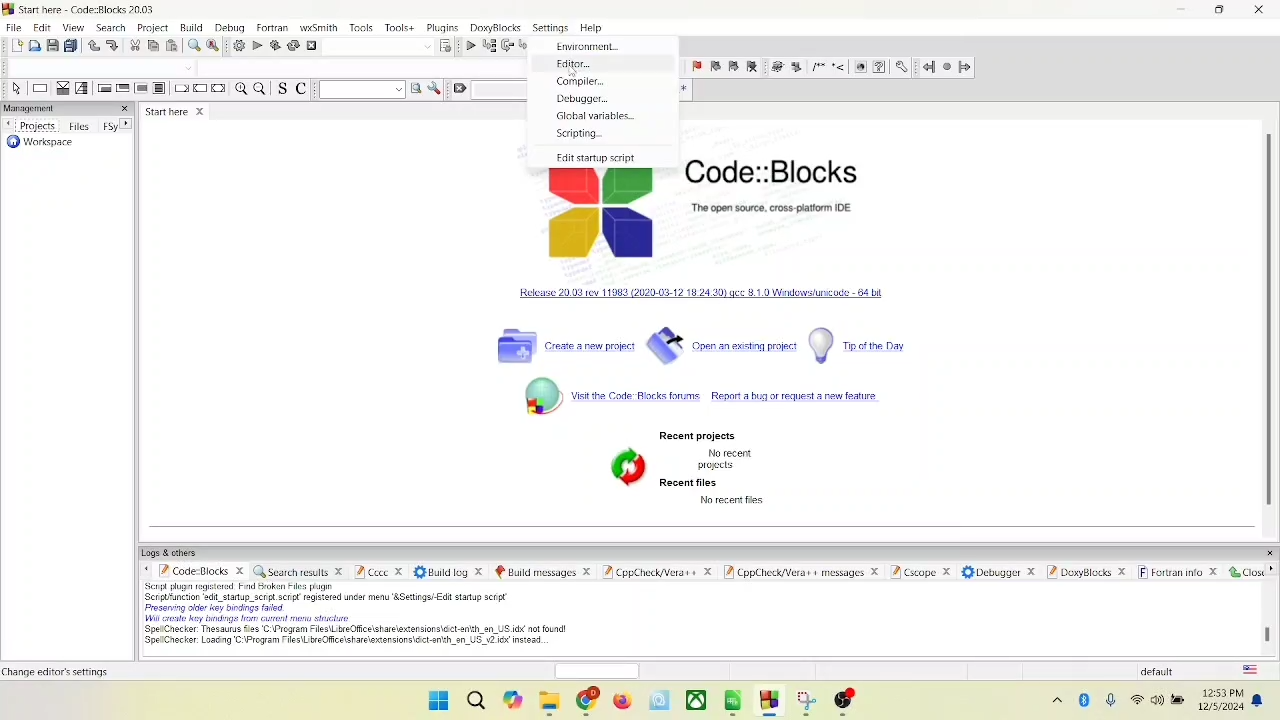  Describe the element at coordinates (715, 65) in the screenshot. I see `previous bookmark` at that location.